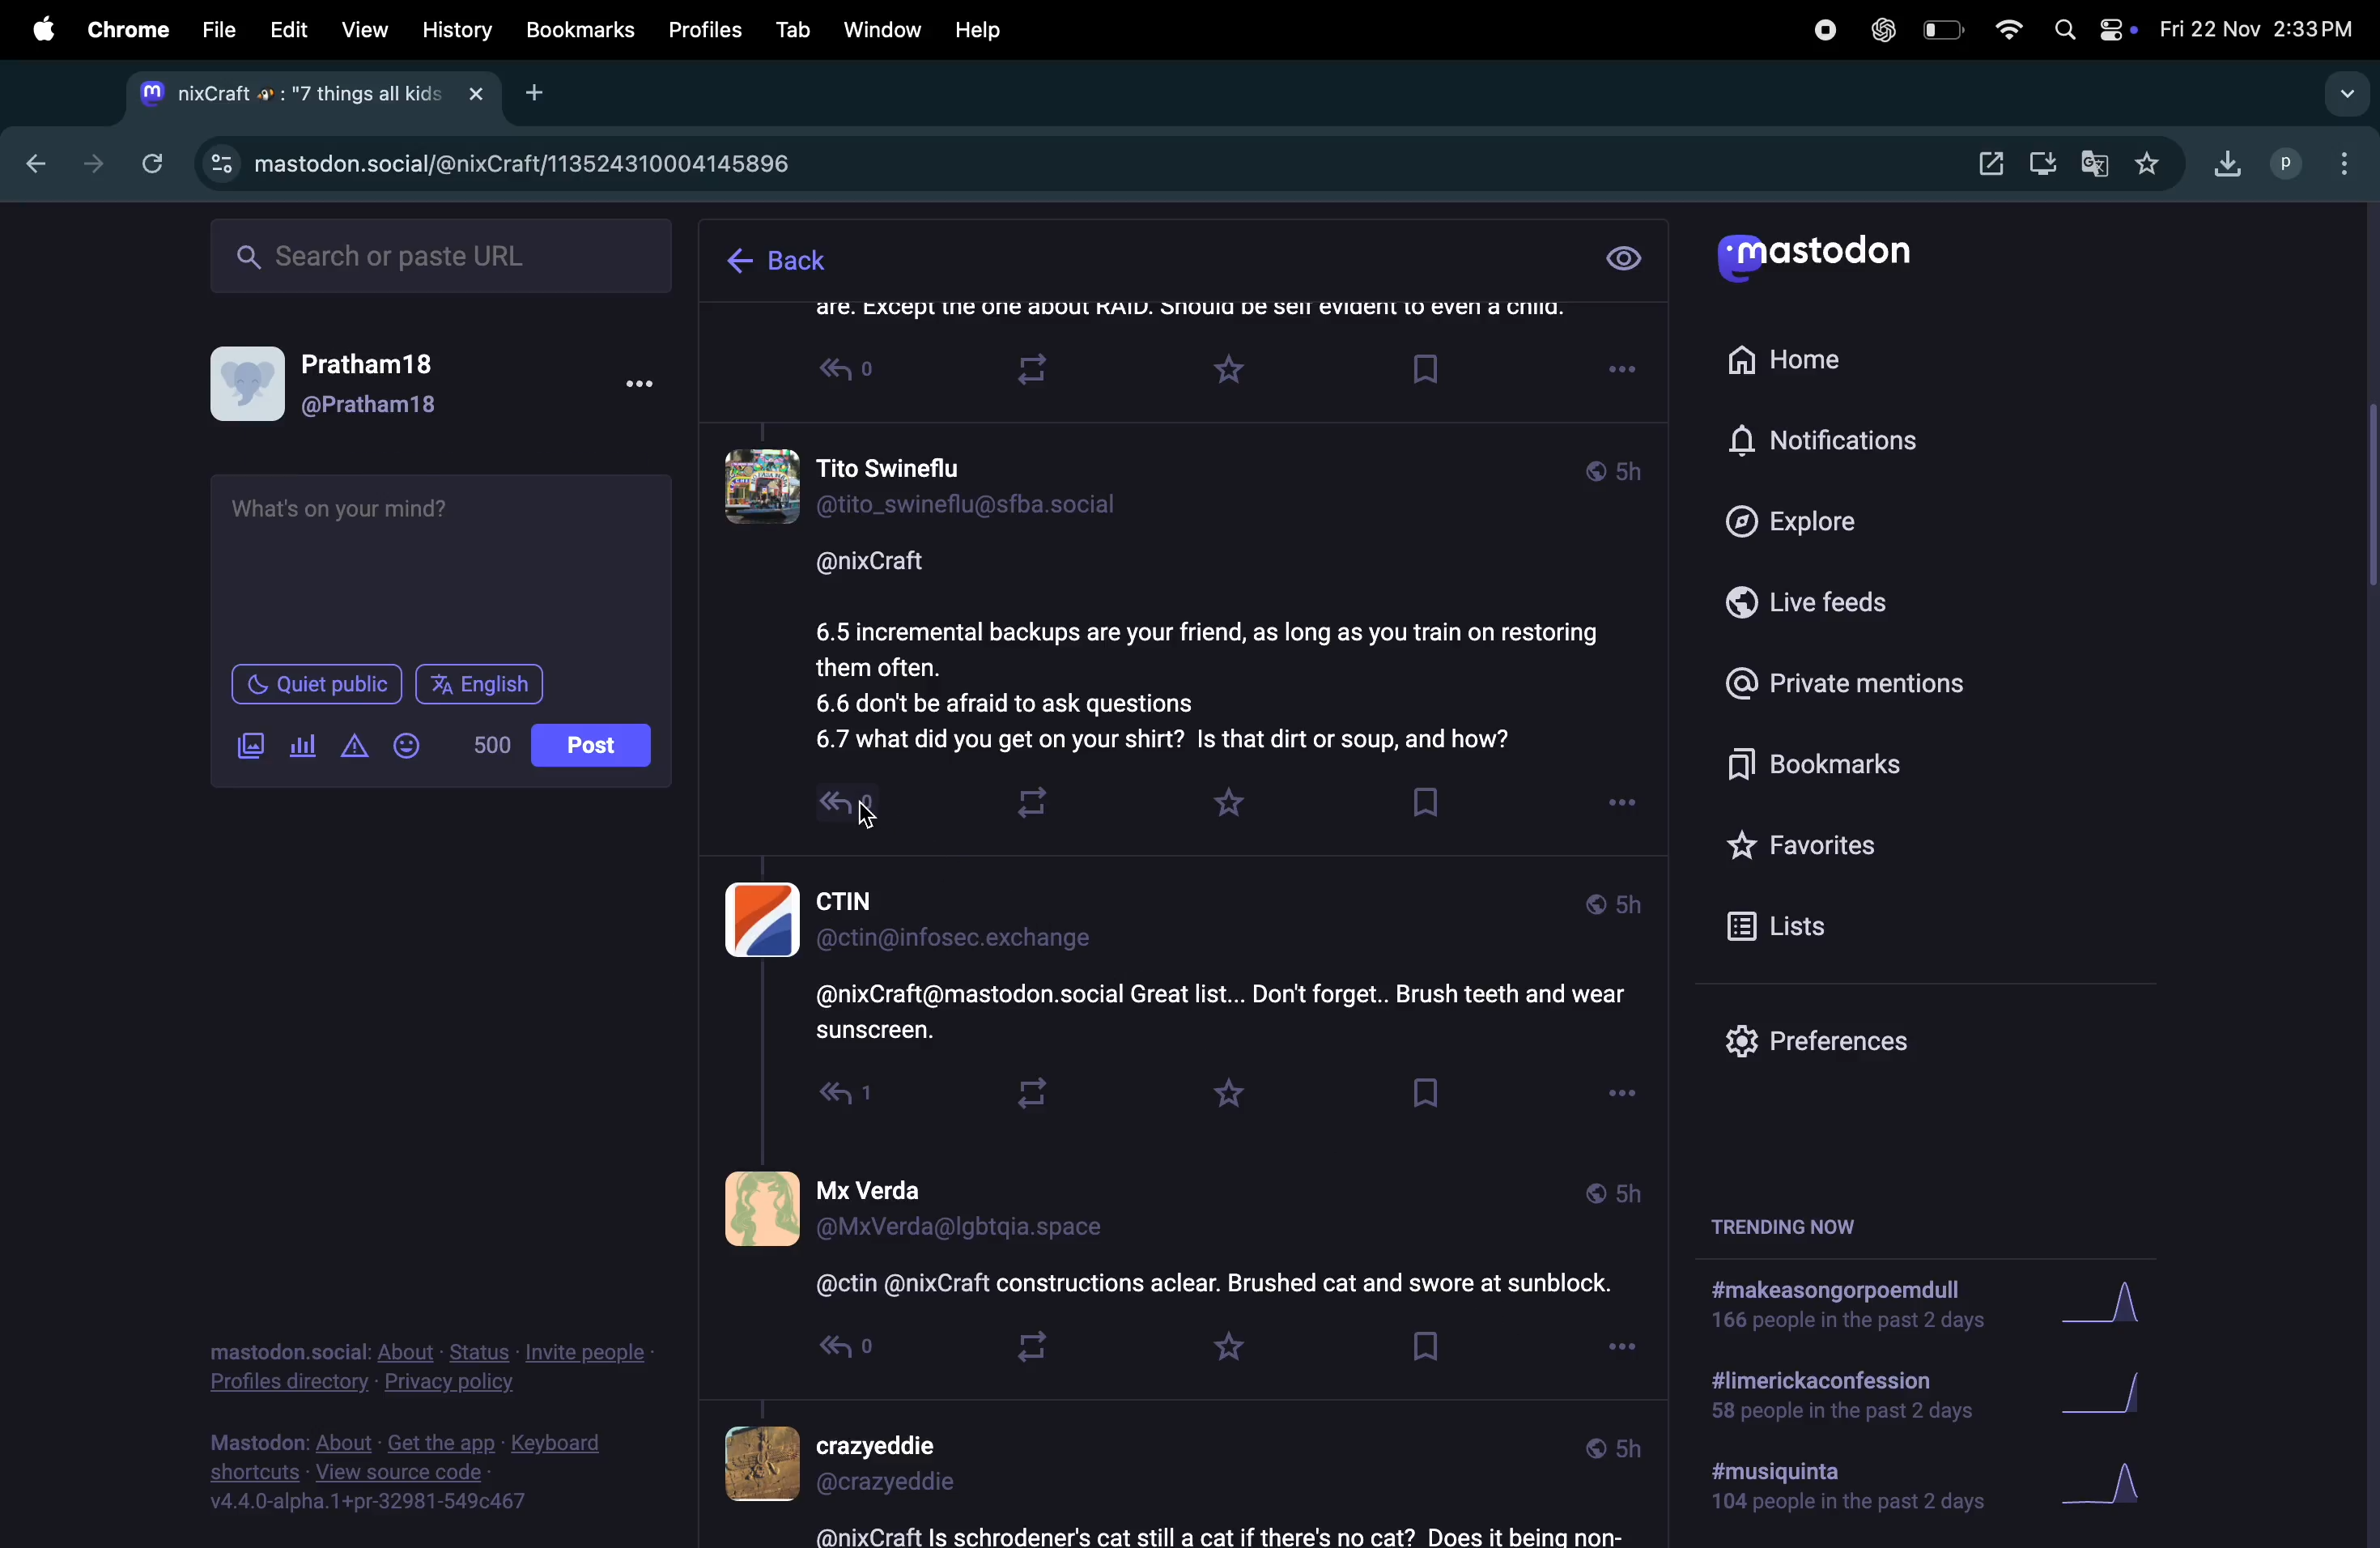 This screenshot has height=1548, width=2380. What do you see at coordinates (35, 29) in the screenshot?
I see `apple menu` at bounding box center [35, 29].